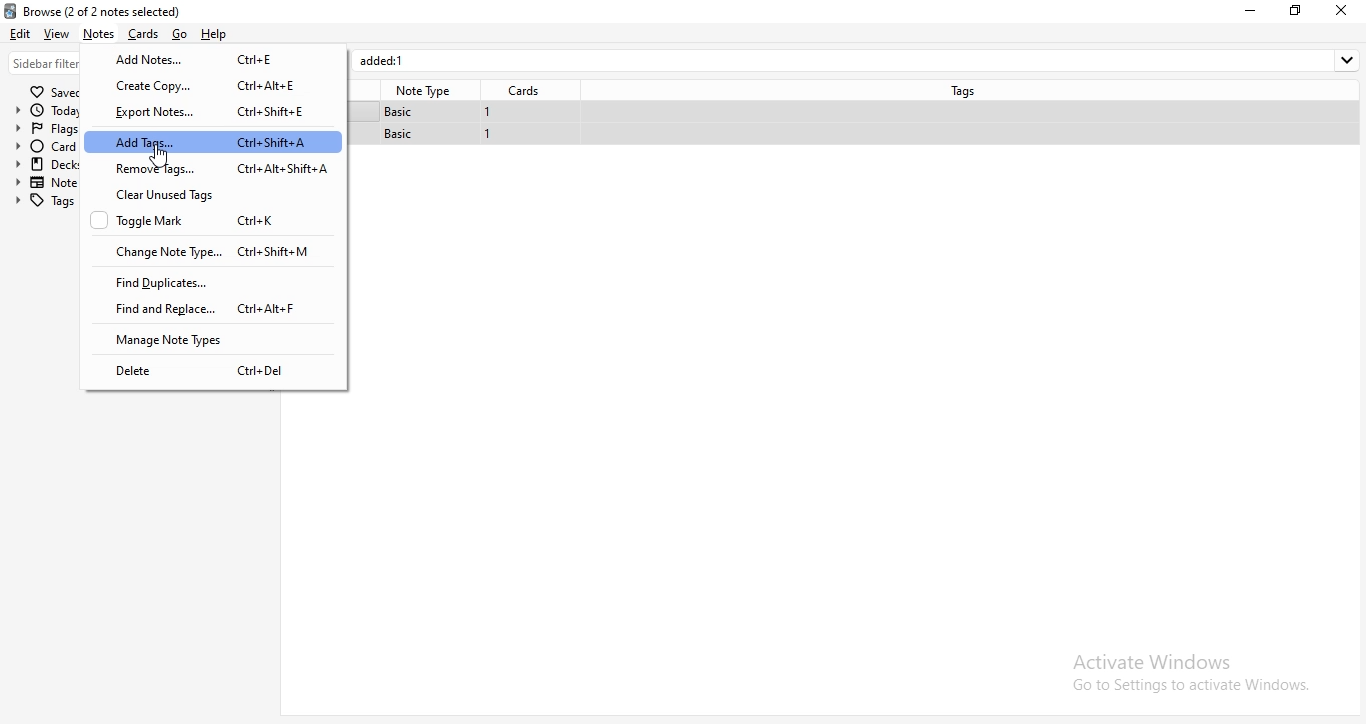  Describe the element at coordinates (220, 84) in the screenshot. I see `create copy` at that location.